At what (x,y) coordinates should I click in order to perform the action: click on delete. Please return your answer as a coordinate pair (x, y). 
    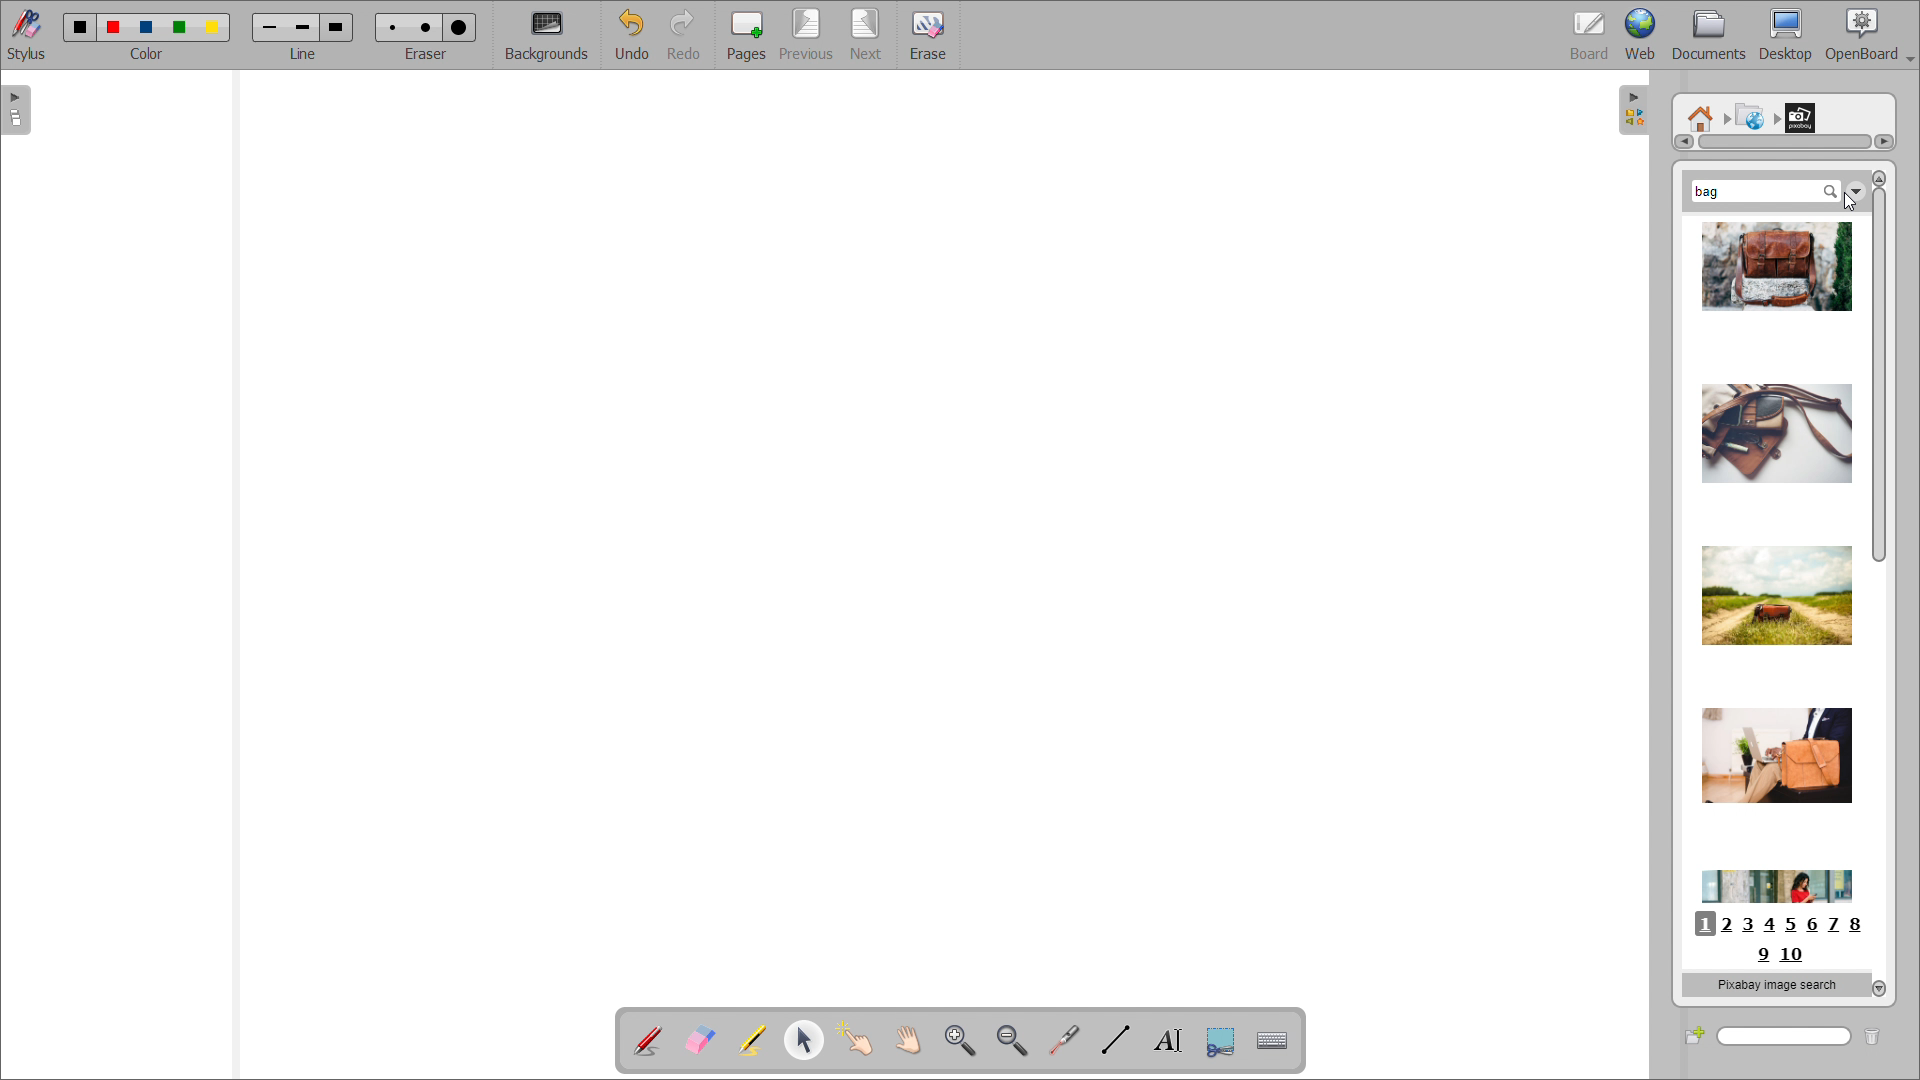
    Looking at the image, I should click on (1881, 1034).